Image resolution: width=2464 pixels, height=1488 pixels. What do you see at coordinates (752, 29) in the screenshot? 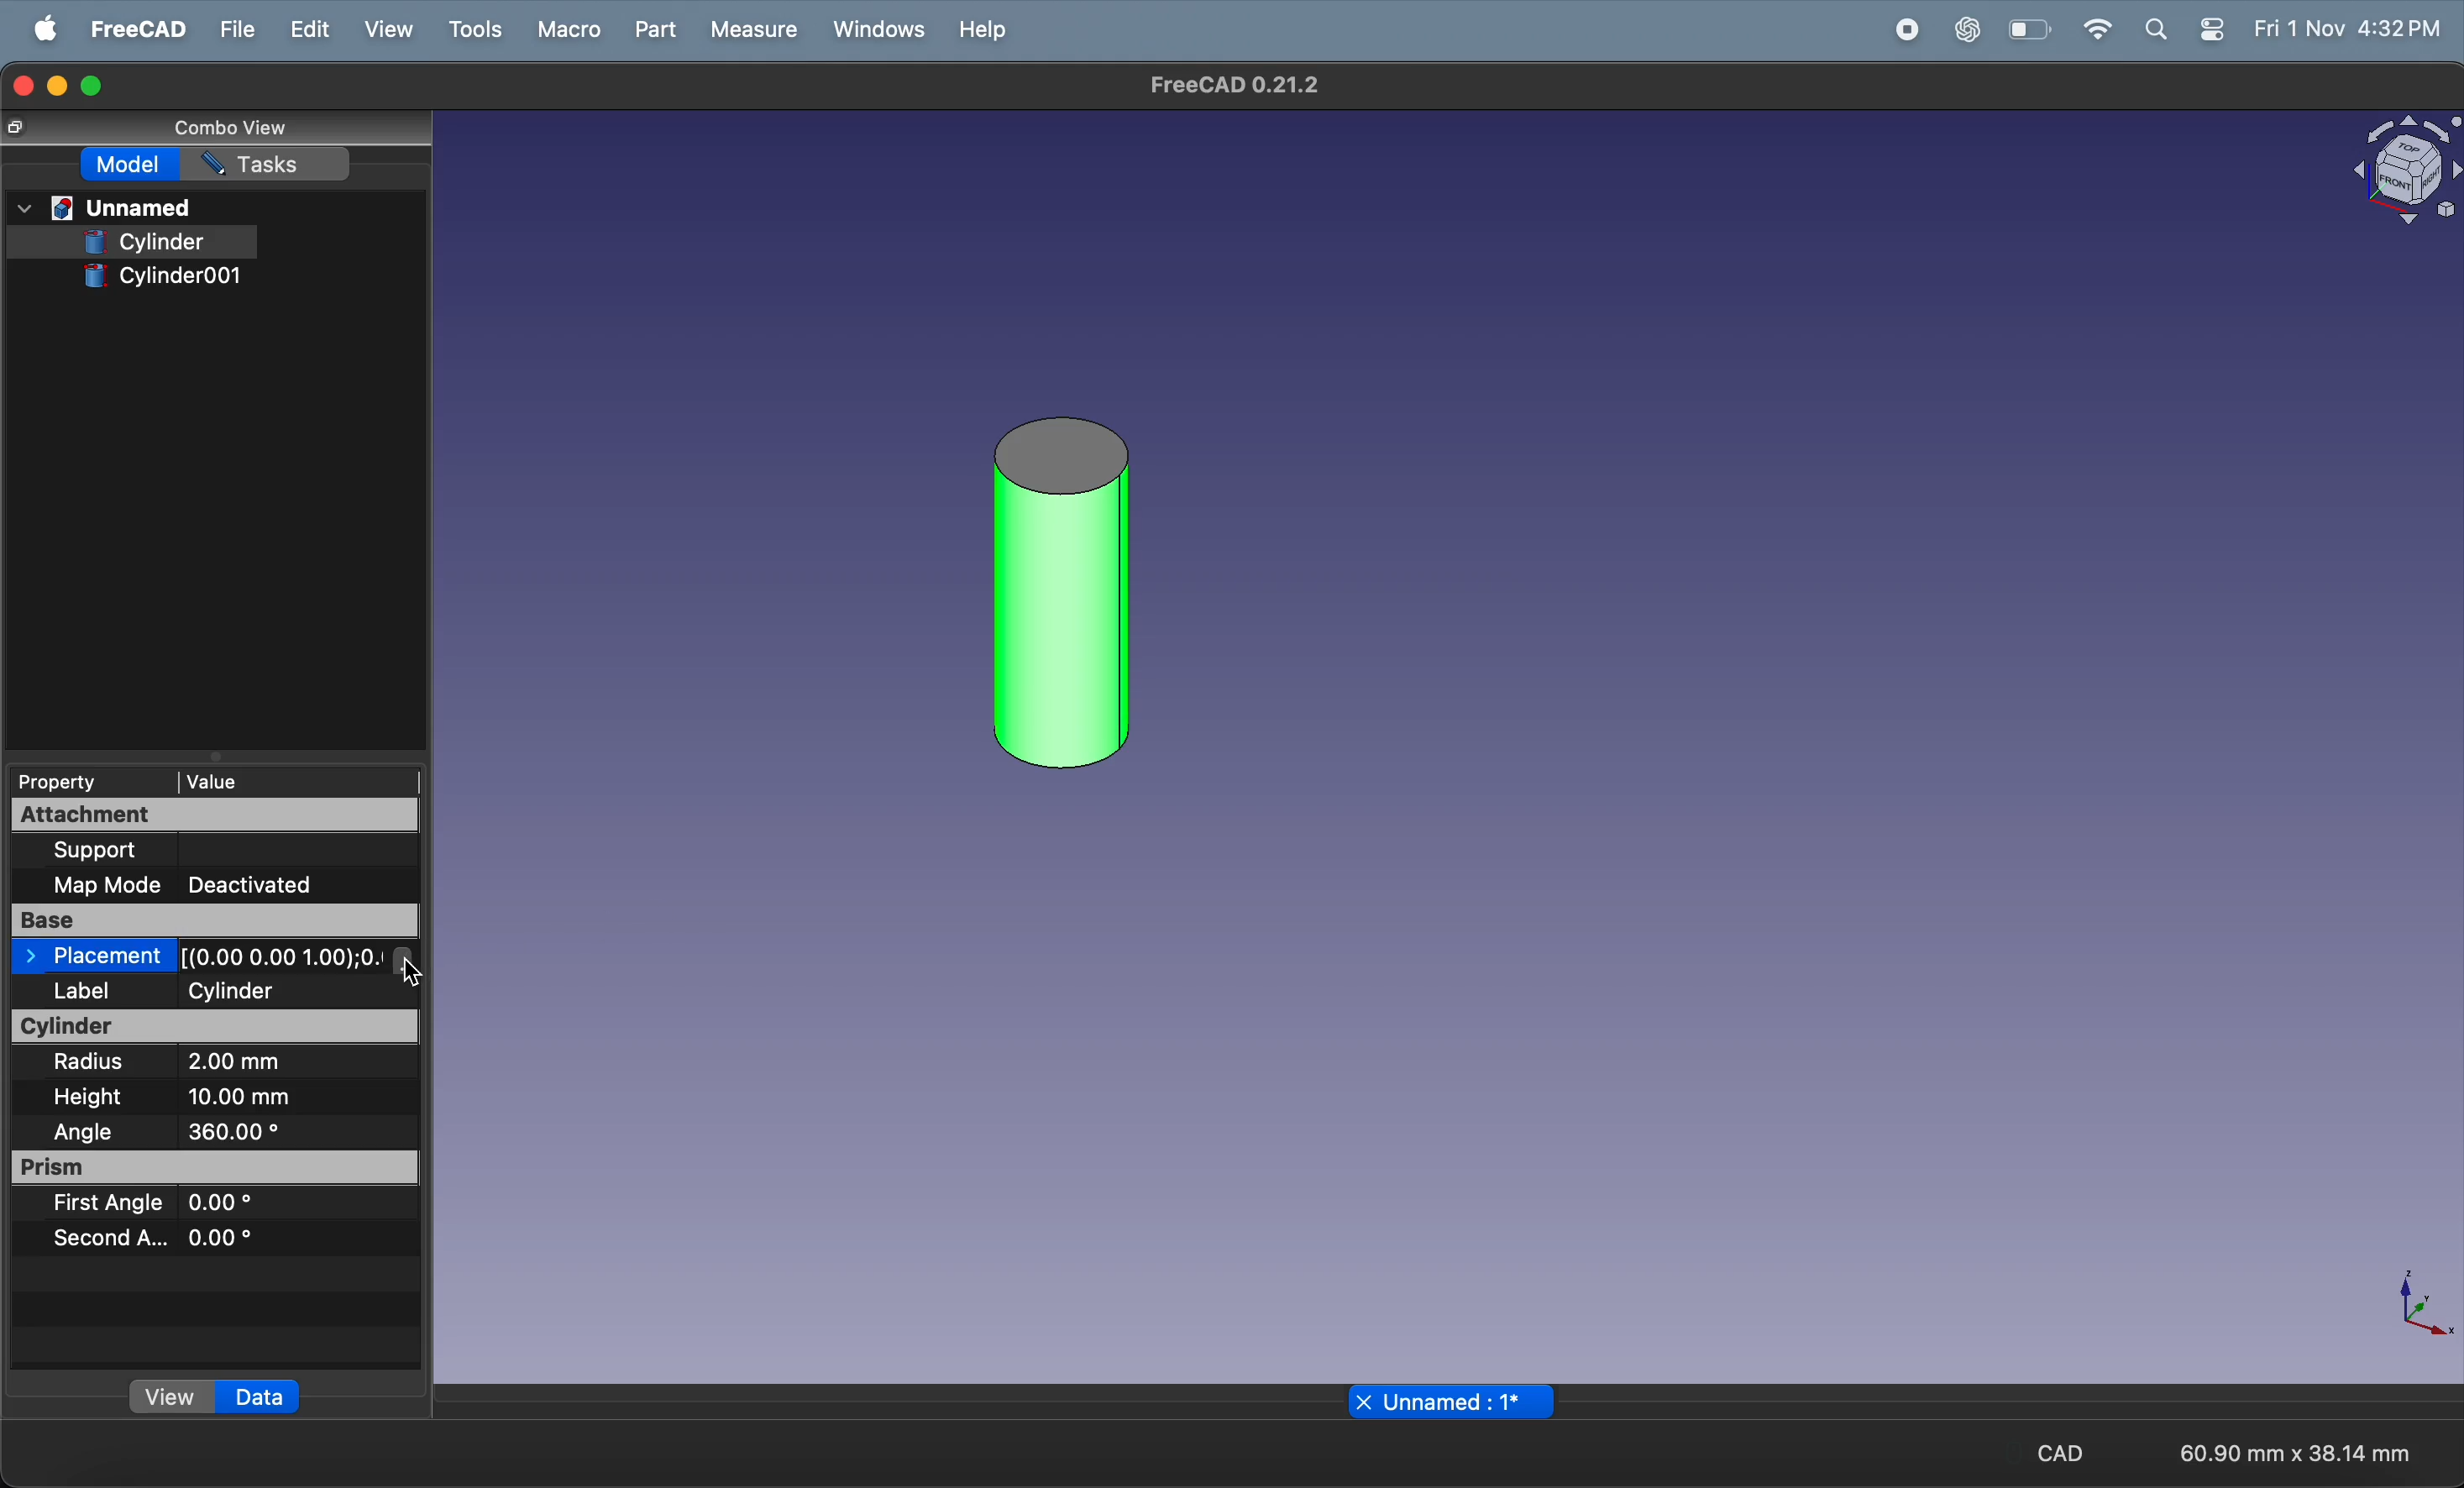
I see `measure` at bounding box center [752, 29].